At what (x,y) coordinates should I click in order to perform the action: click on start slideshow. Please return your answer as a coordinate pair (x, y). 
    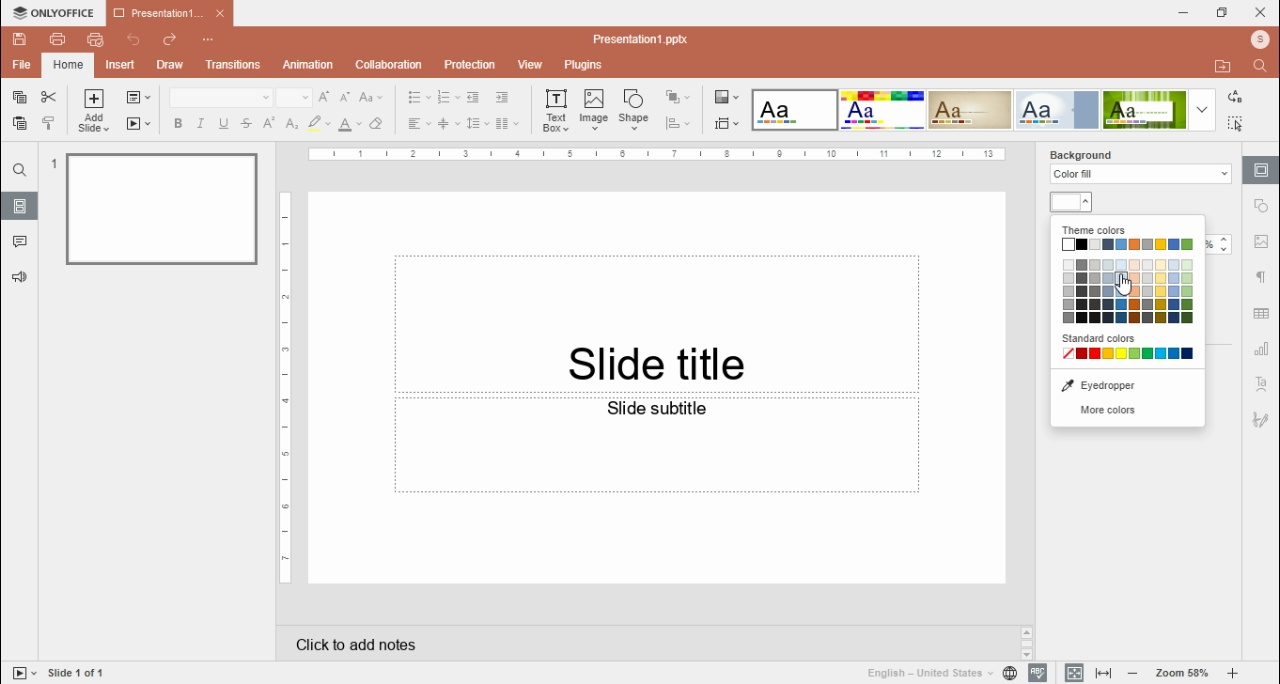
    Looking at the image, I should click on (24, 672).